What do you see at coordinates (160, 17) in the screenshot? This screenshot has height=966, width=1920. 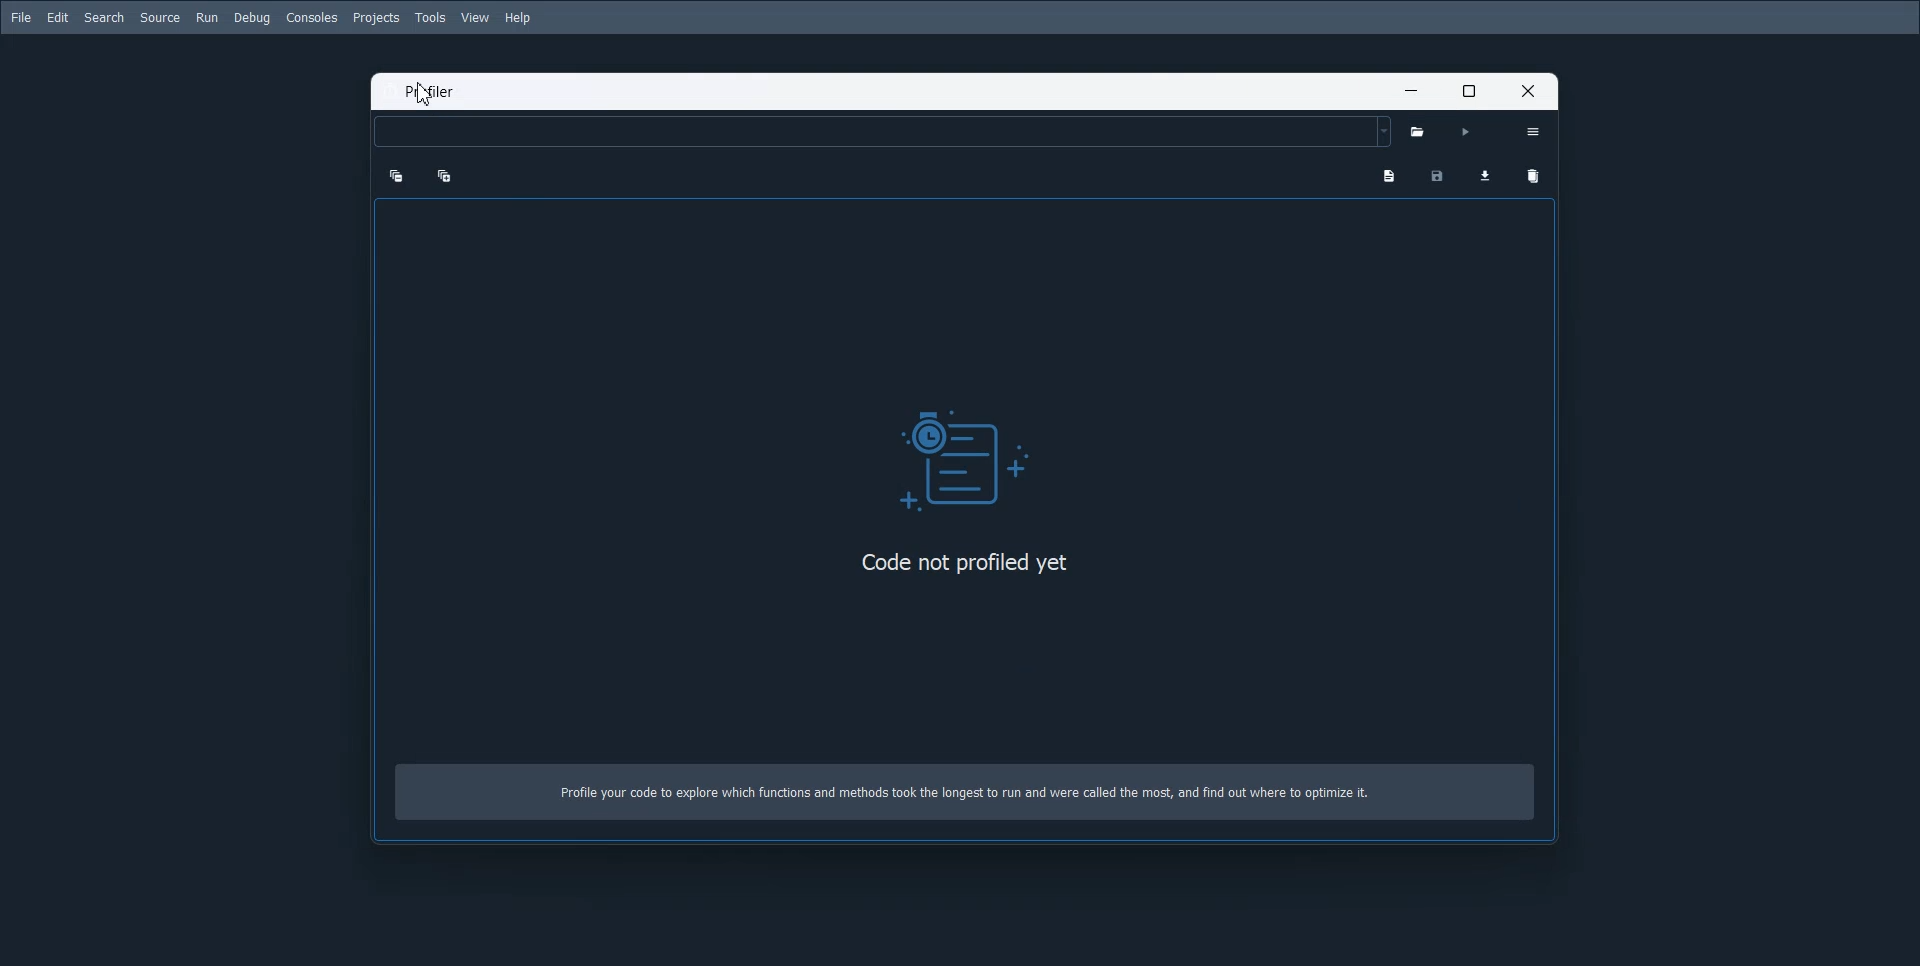 I see `Source` at bounding box center [160, 17].